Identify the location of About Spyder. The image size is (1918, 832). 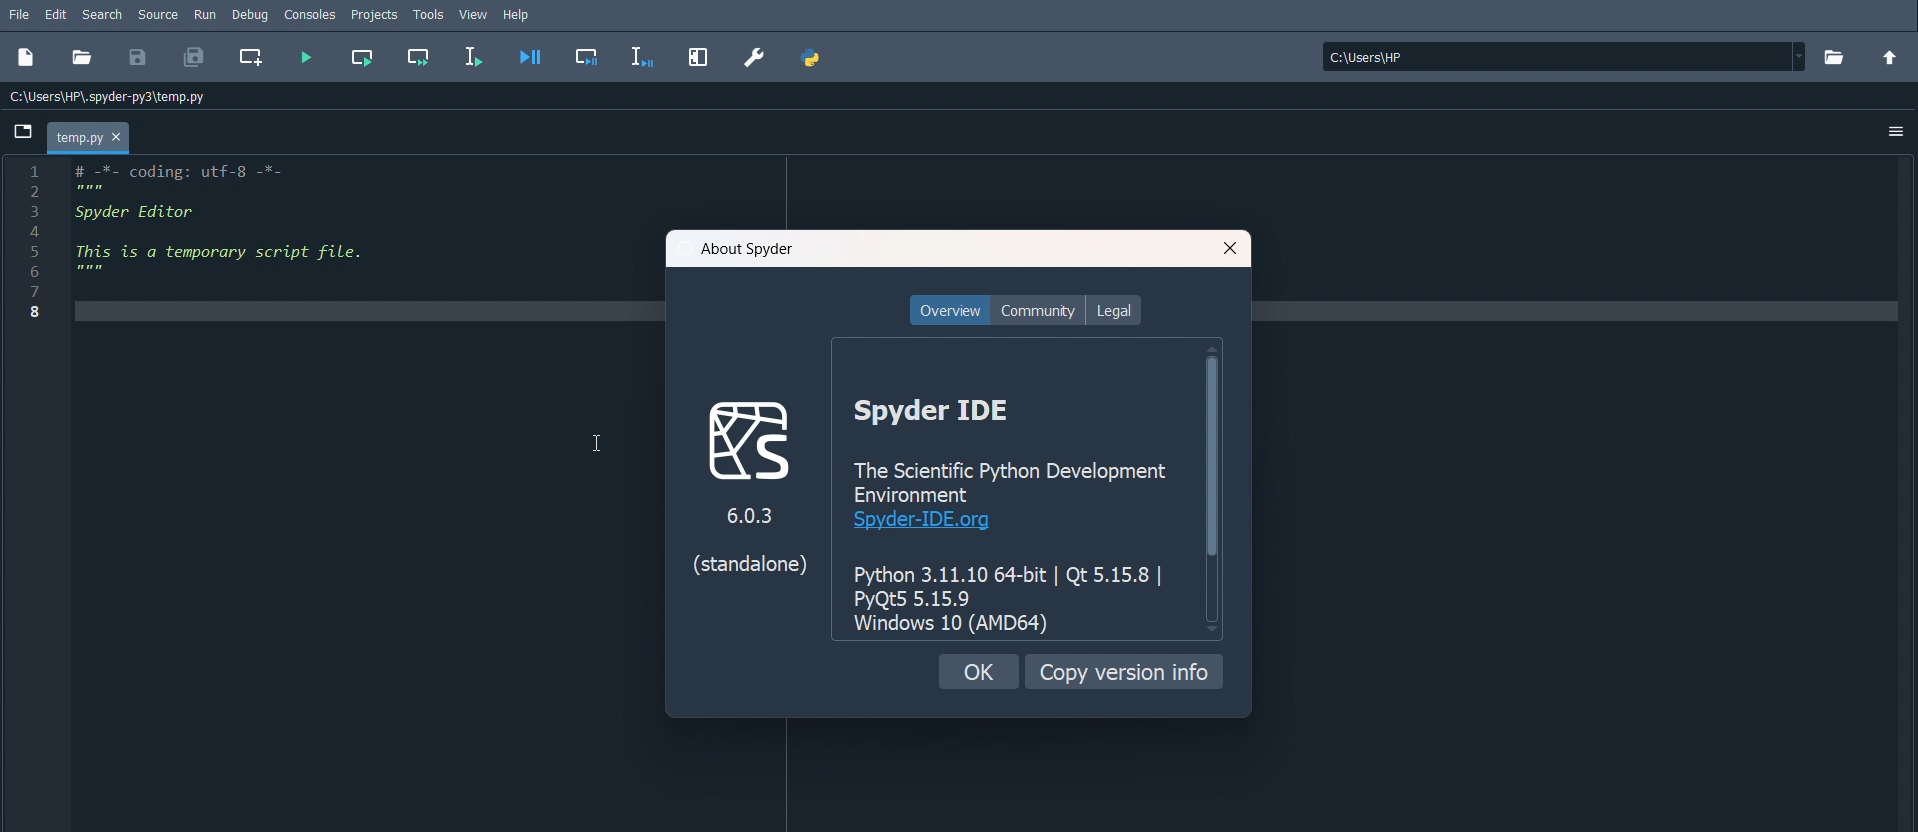
(747, 249).